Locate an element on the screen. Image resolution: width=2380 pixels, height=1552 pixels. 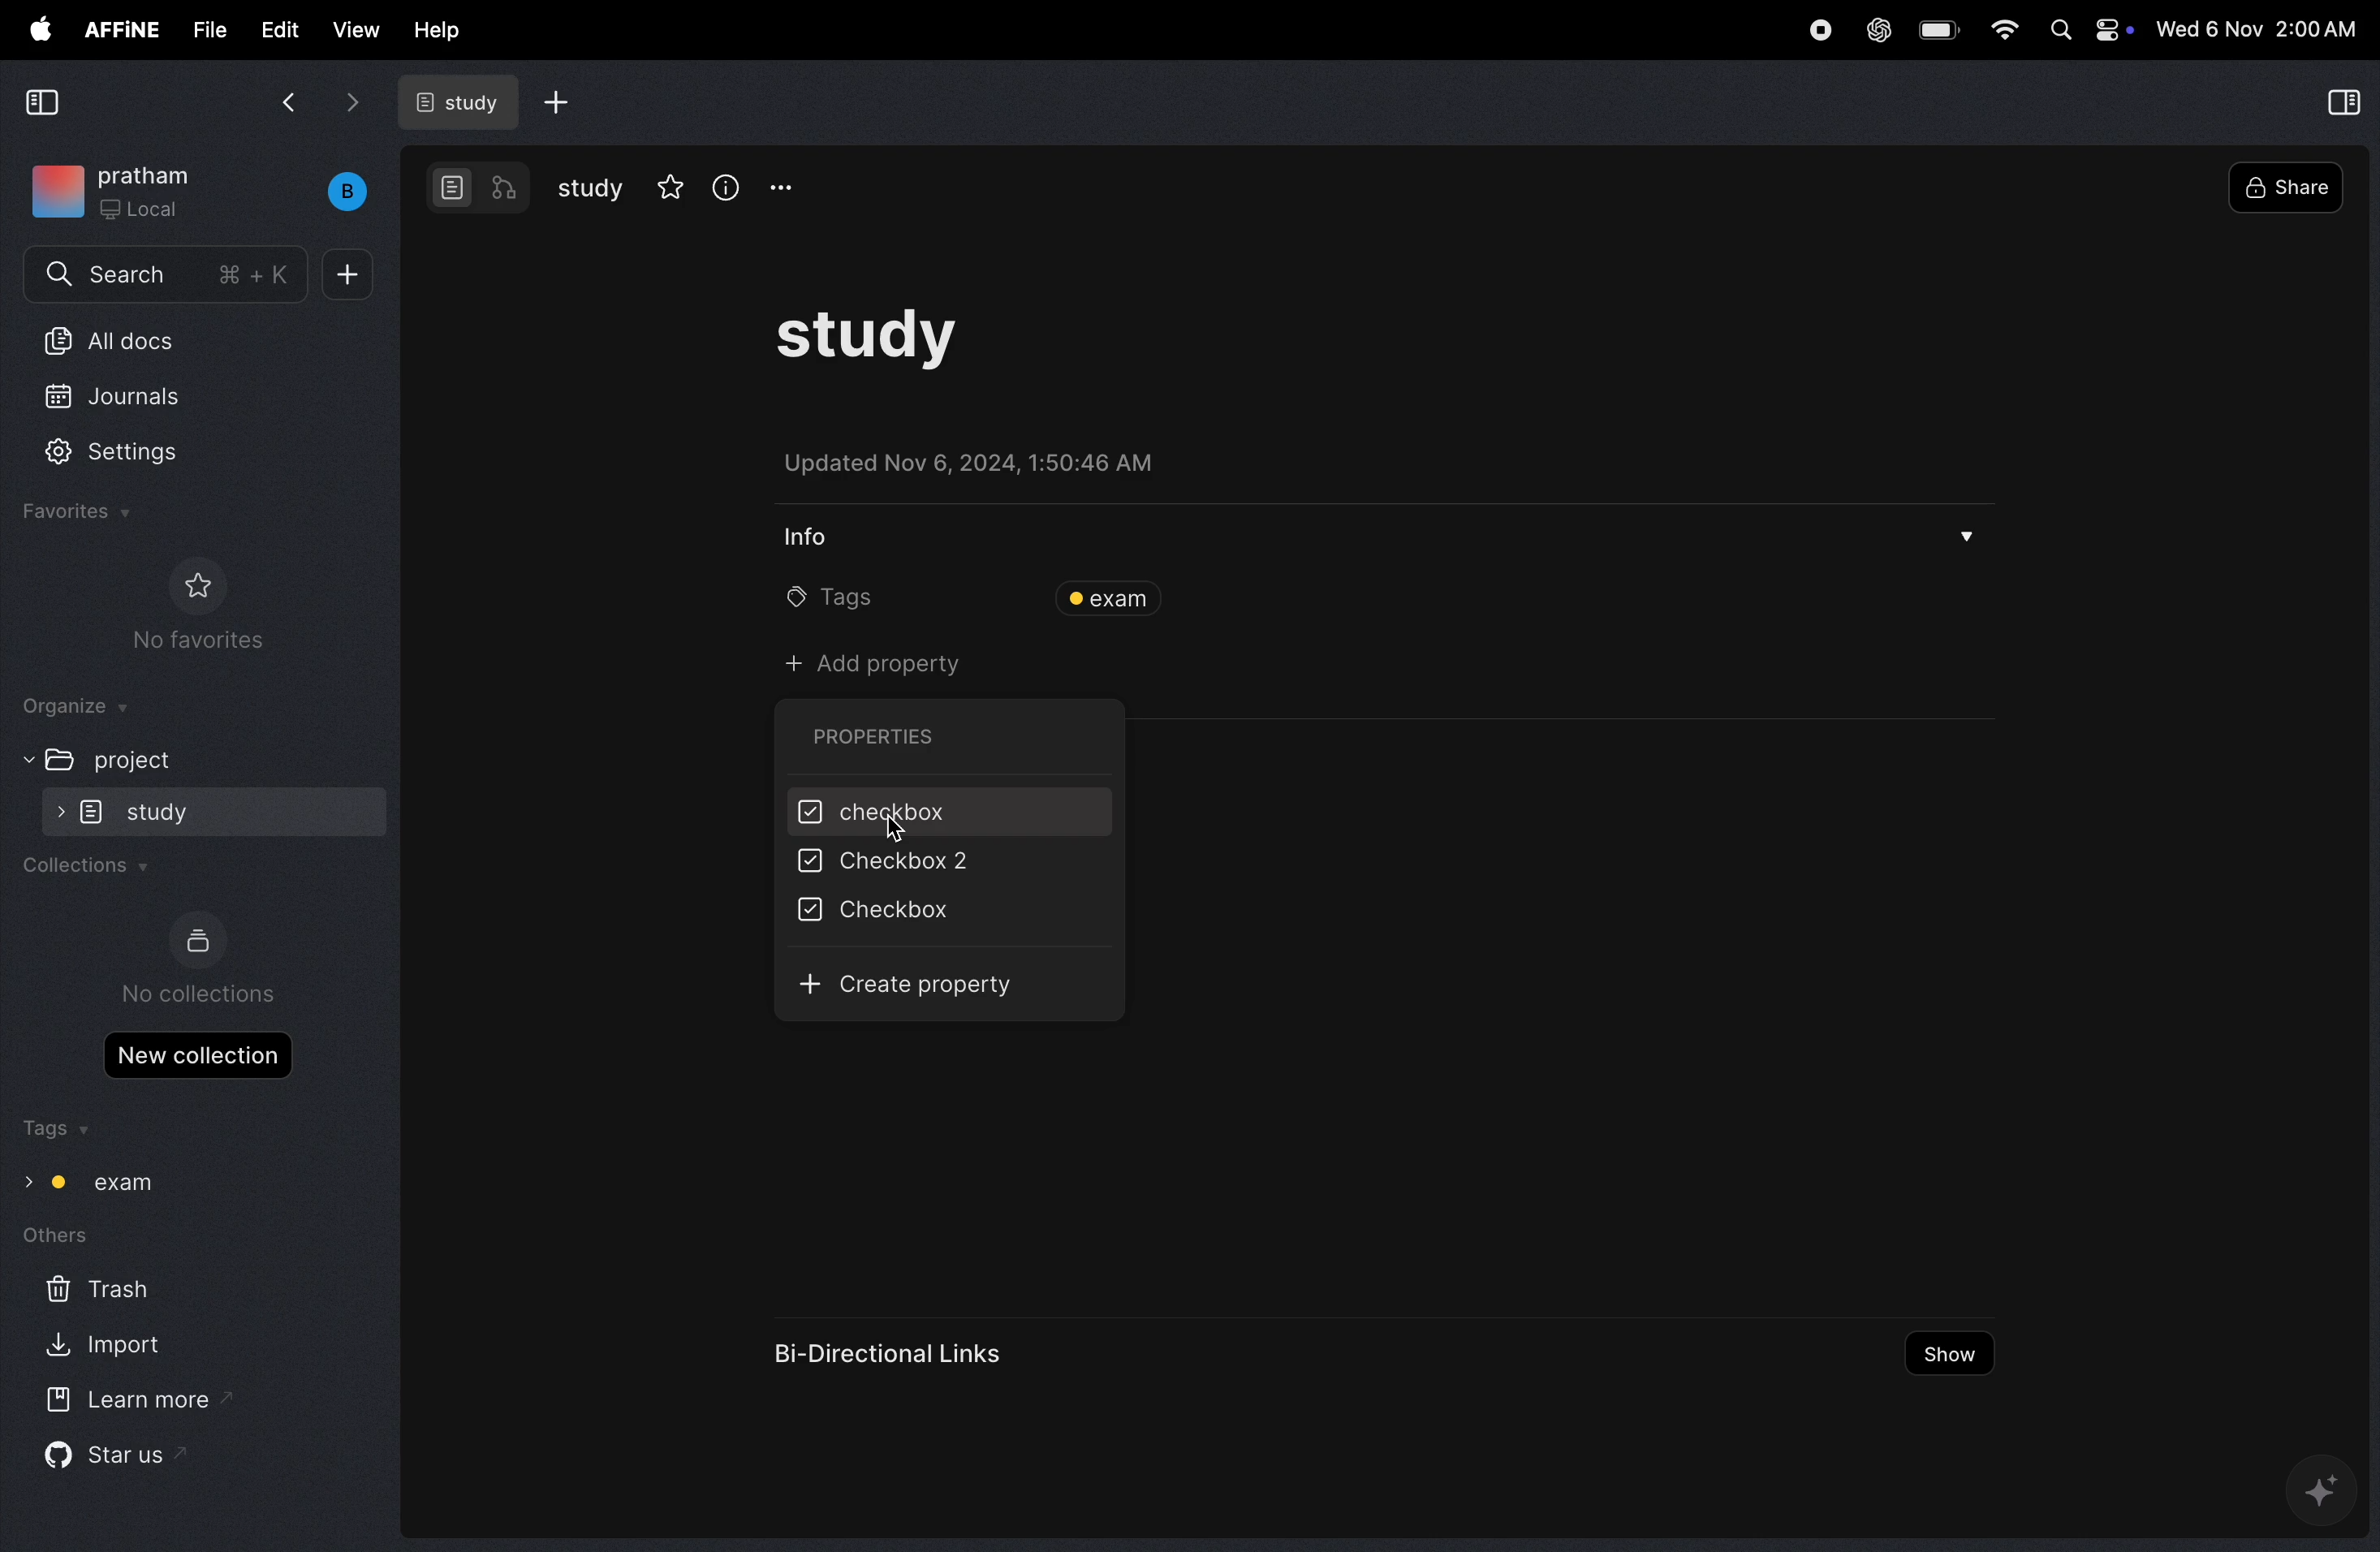
options is located at coordinates (777, 187).